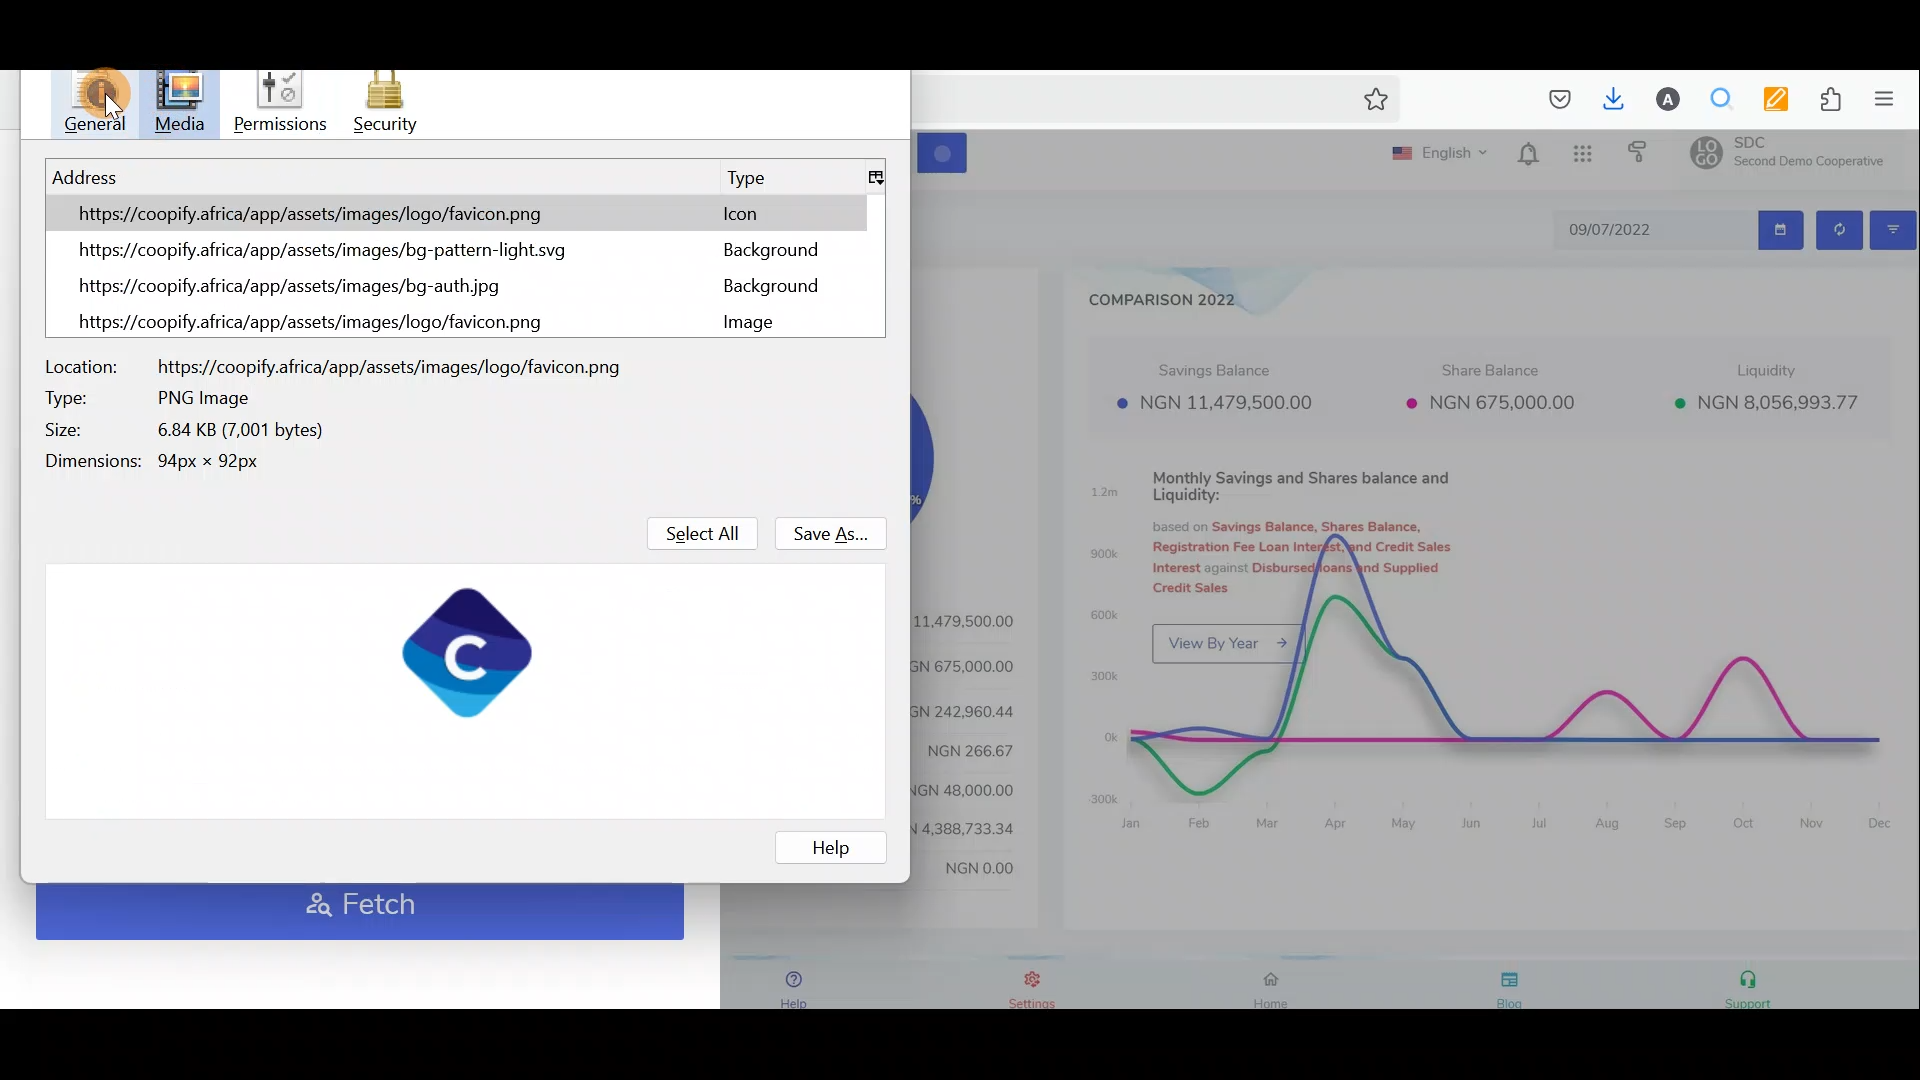  What do you see at coordinates (188, 432) in the screenshot?
I see `Size` at bounding box center [188, 432].